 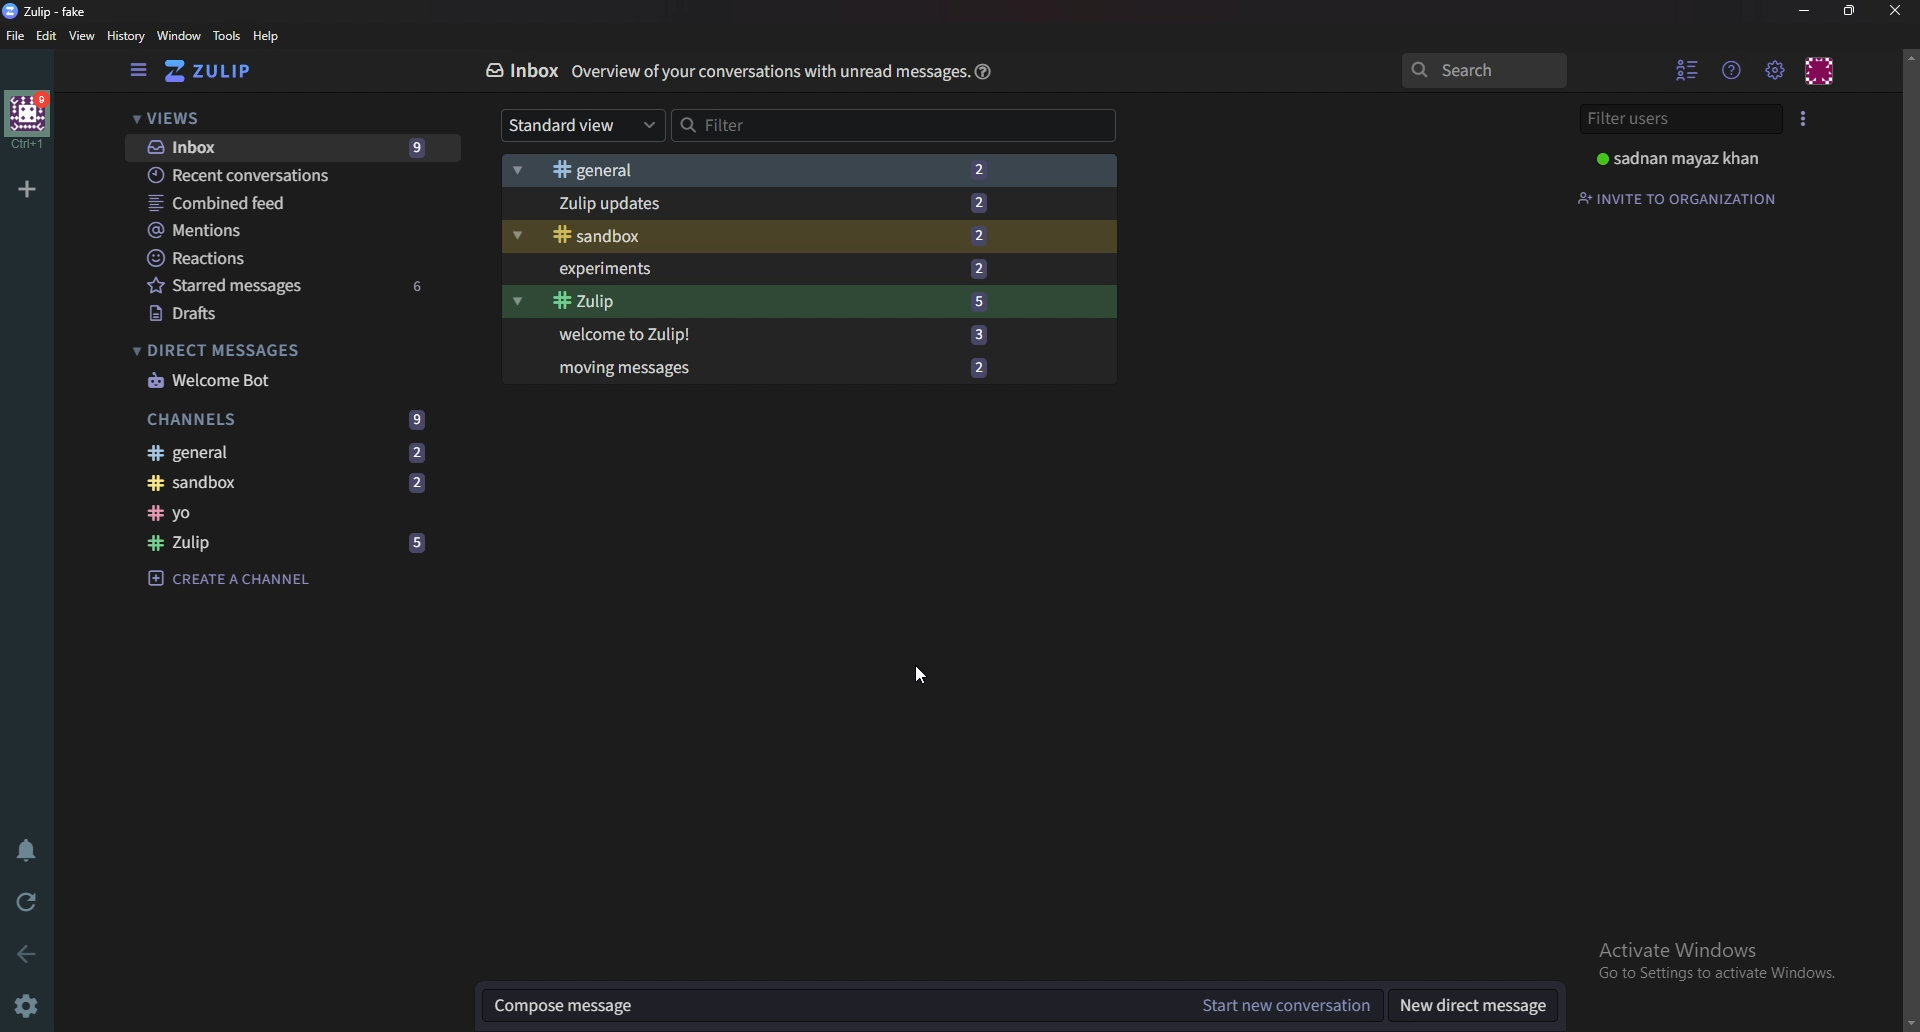 What do you see at coordinates (1679, 119) in the screenshot?
I see `Filter users` at bounding box center [1679, 119].